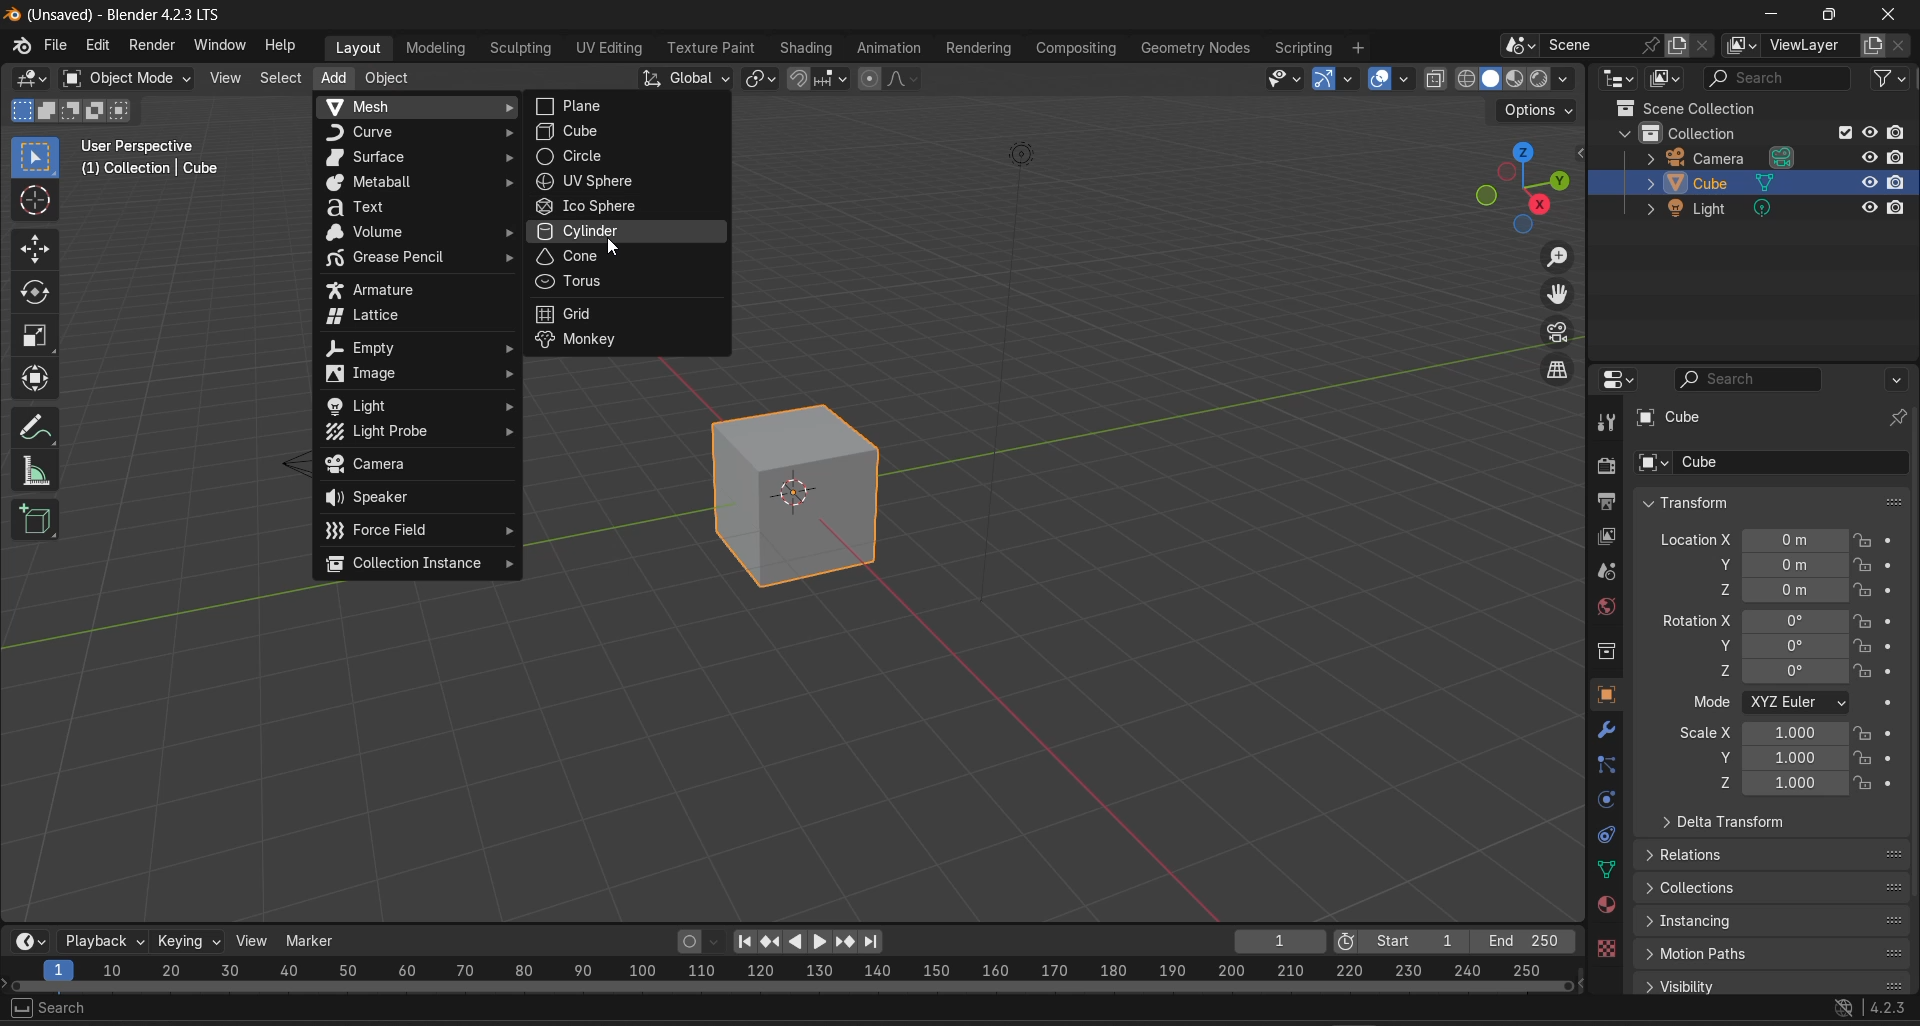  What do you see at coordinates (226, 77) in the screenshot?
I see `view` at bounding box center [226, 77].